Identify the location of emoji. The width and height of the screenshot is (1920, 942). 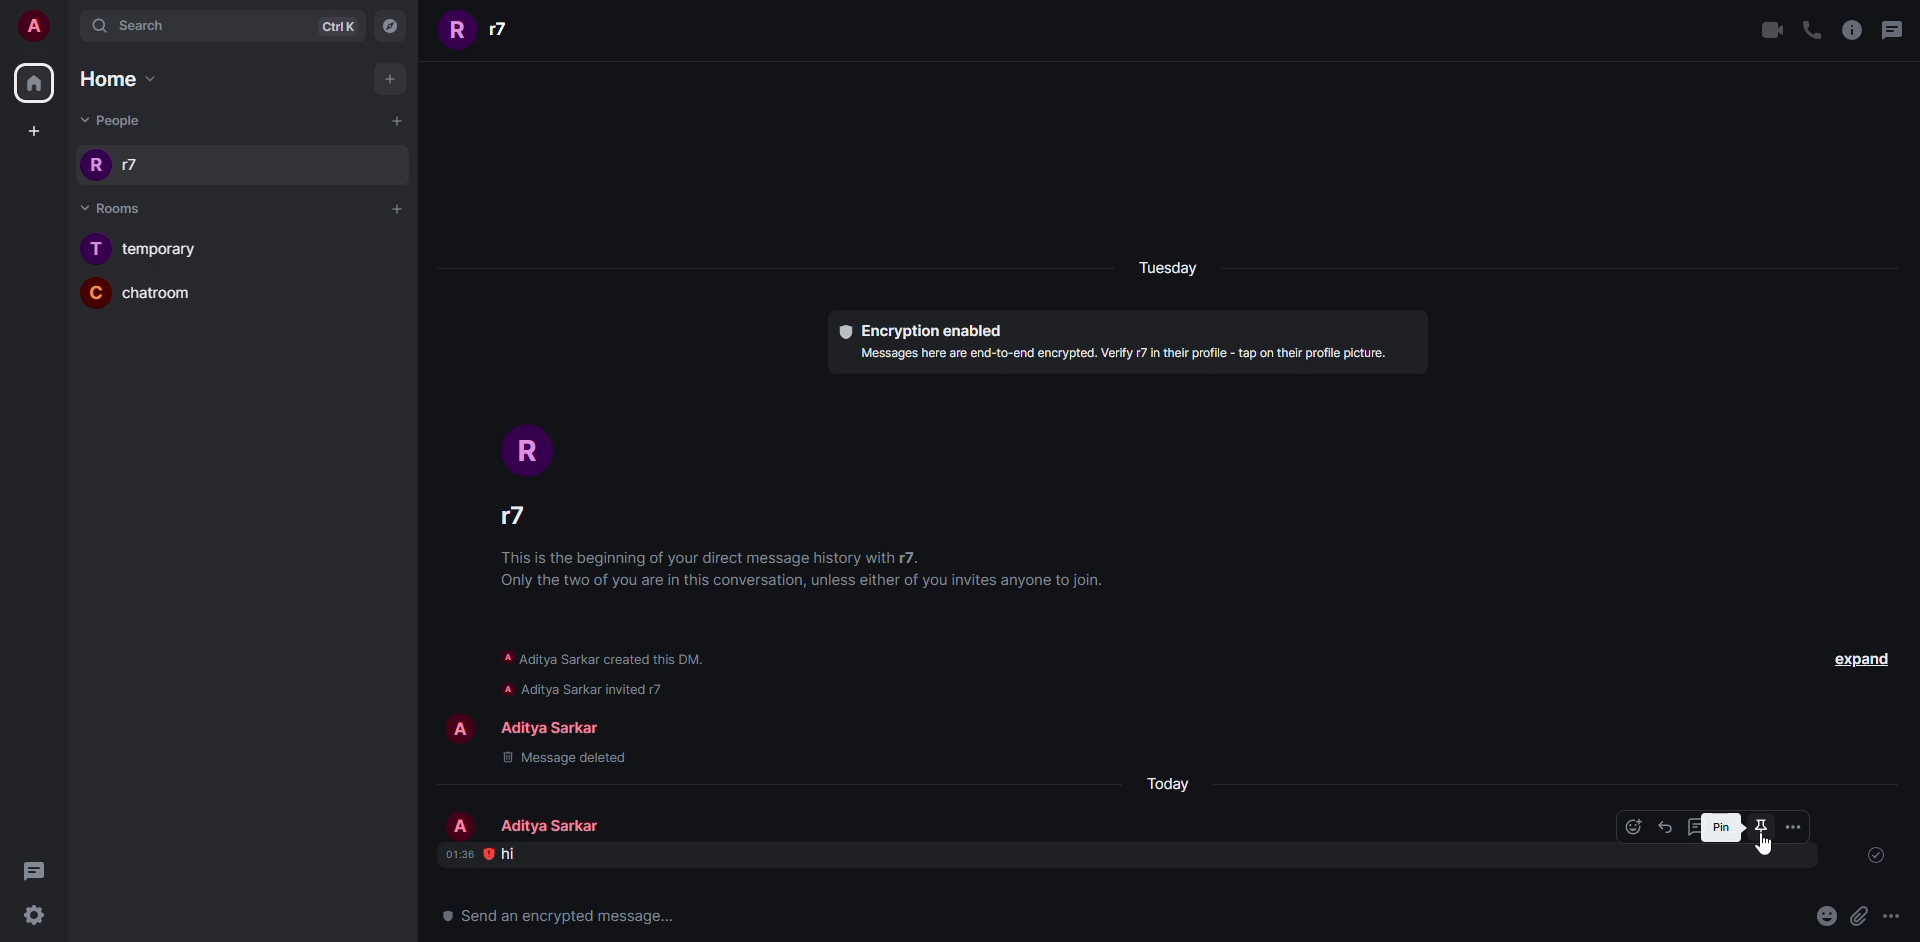
(1632, 827).